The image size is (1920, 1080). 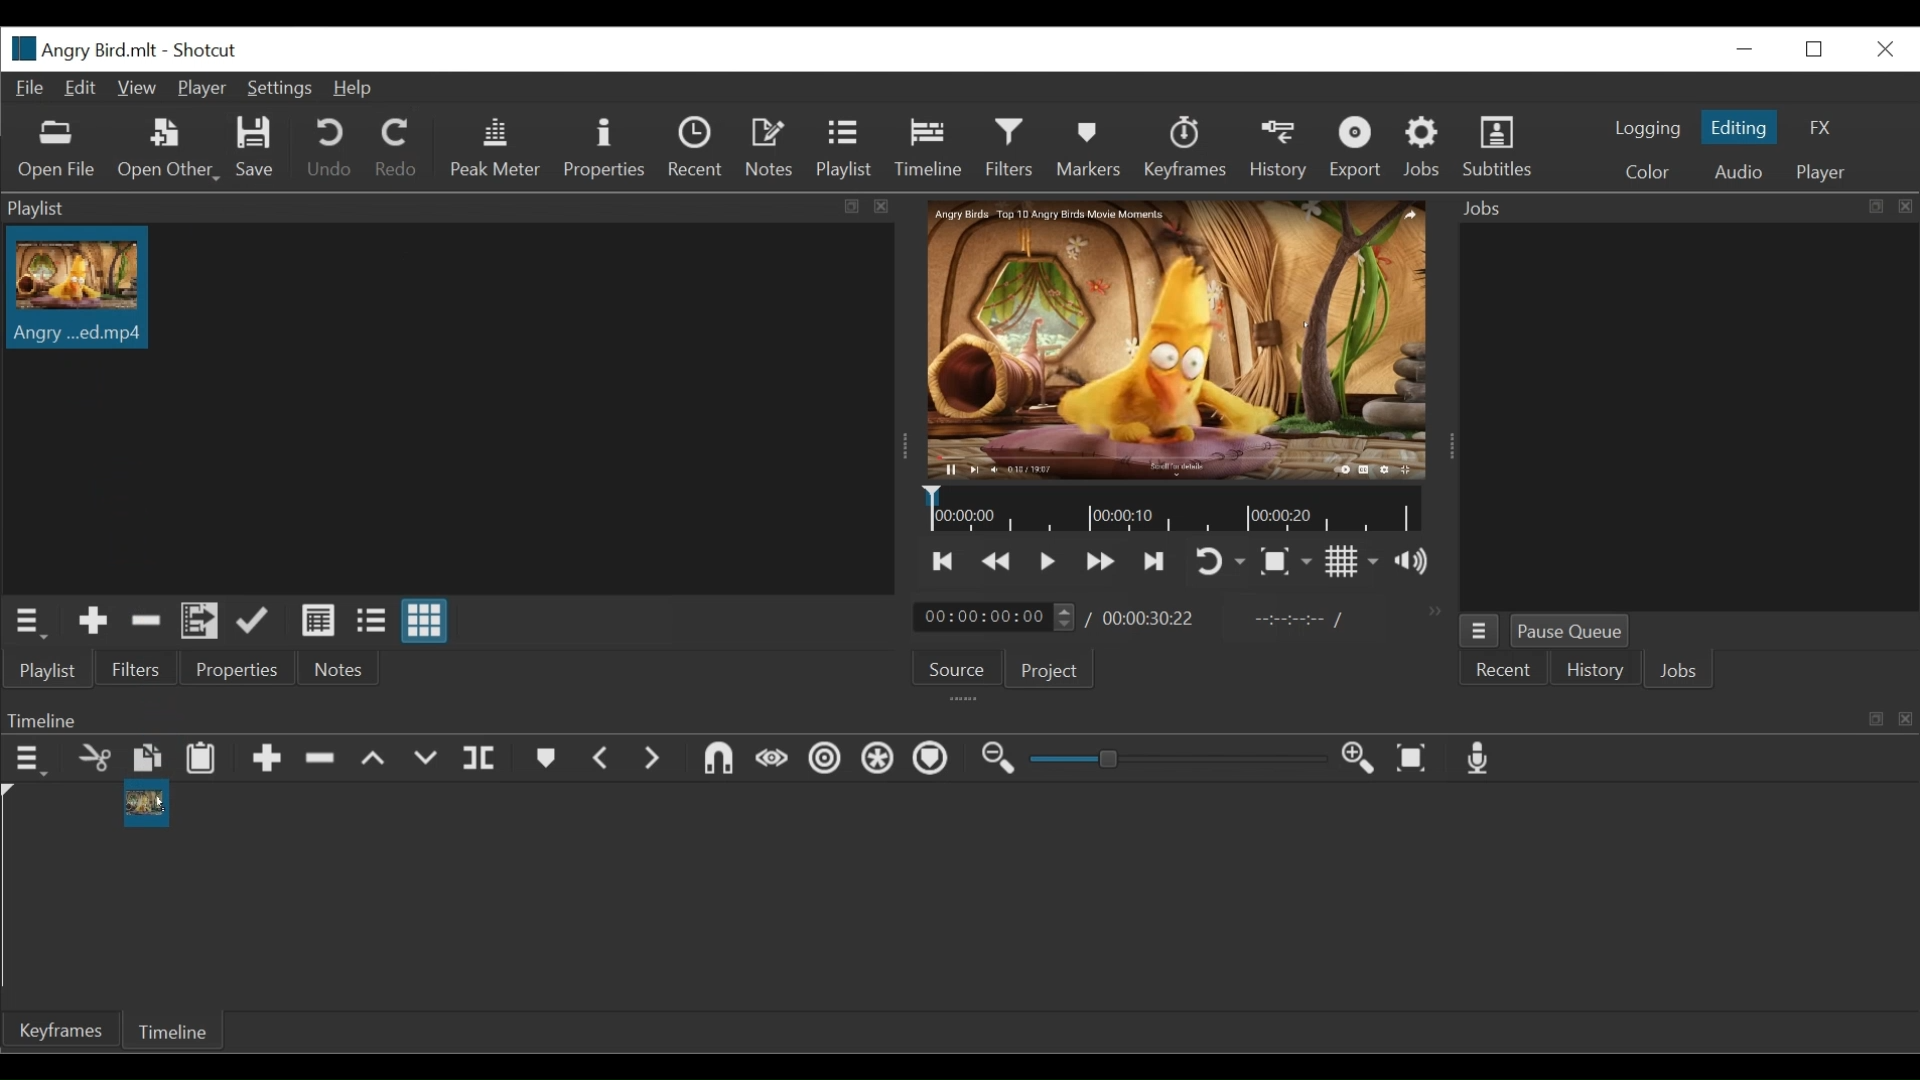 What do you see at coordinates (1010, 147) in the screenshot?
I see `Filters` at bounding box center [1010, 147].